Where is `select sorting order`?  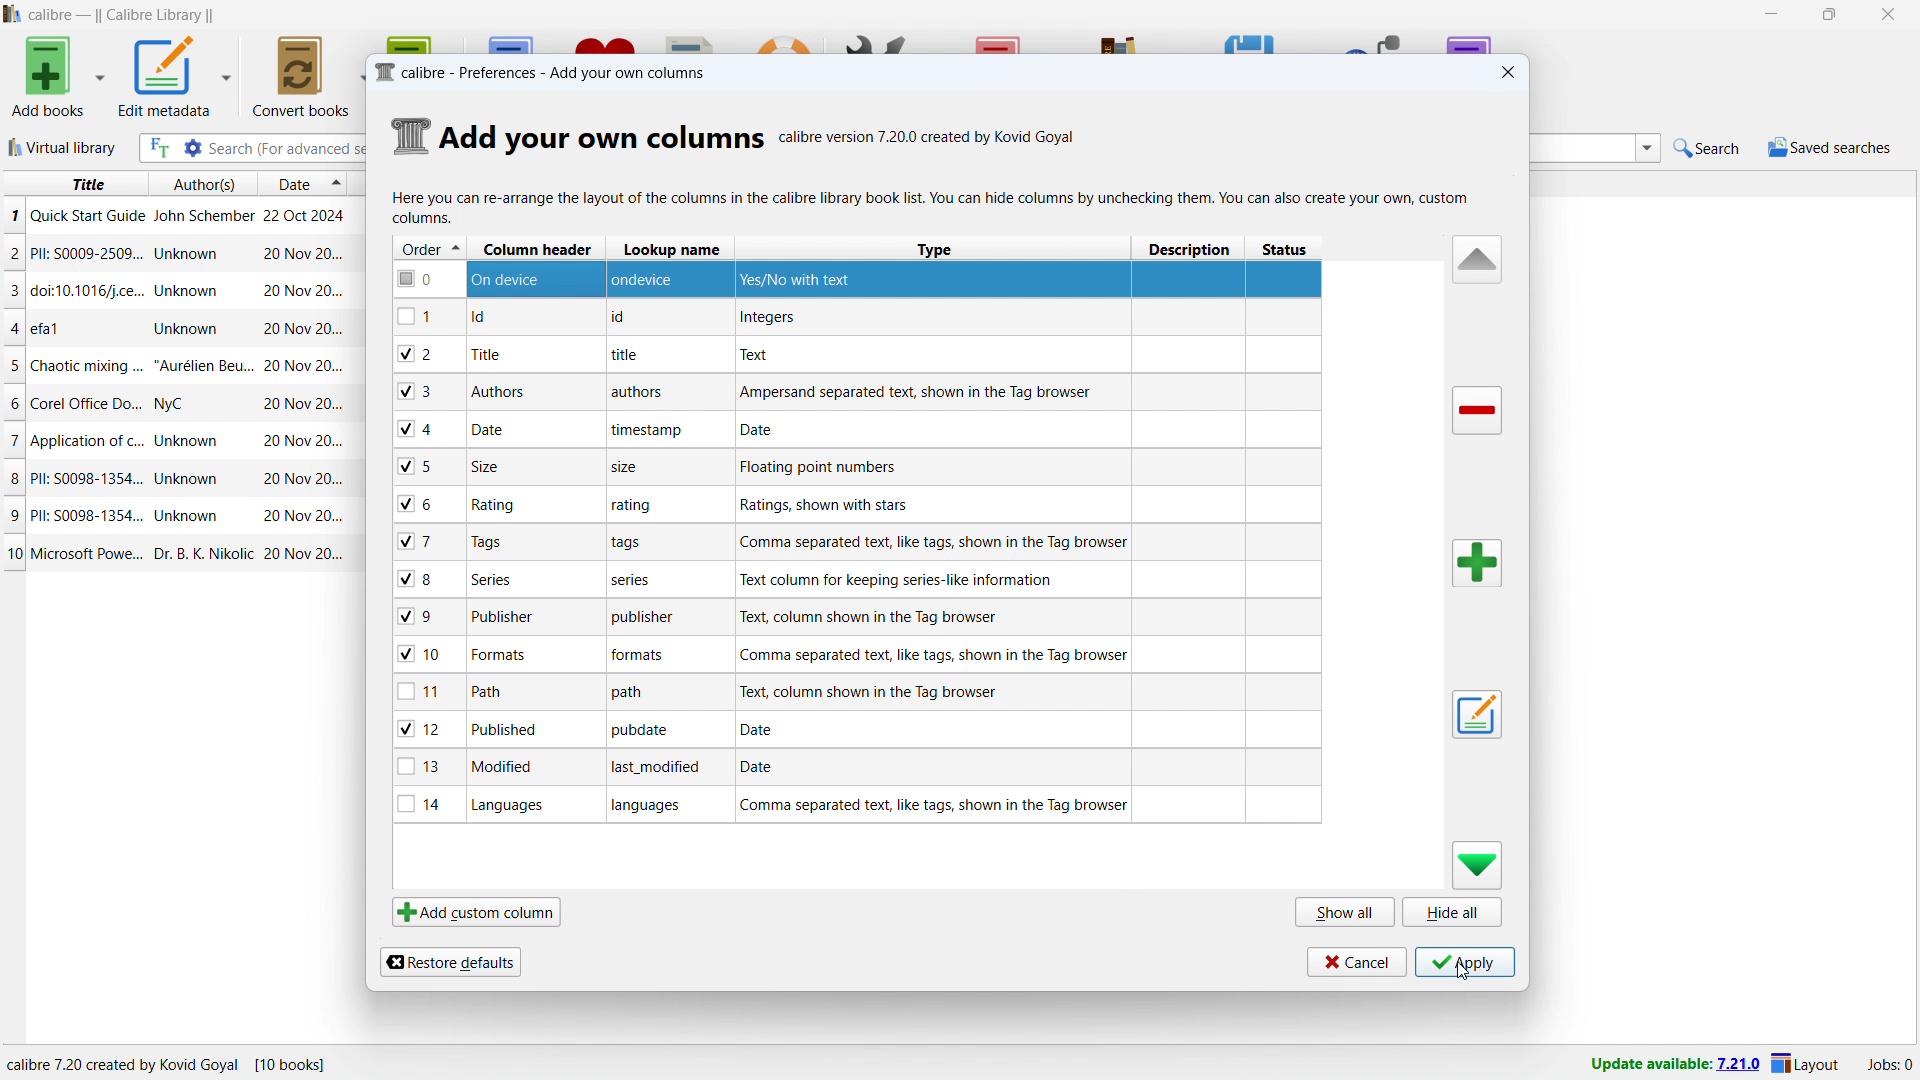 select sorting order is located at coordinates (337, 186).